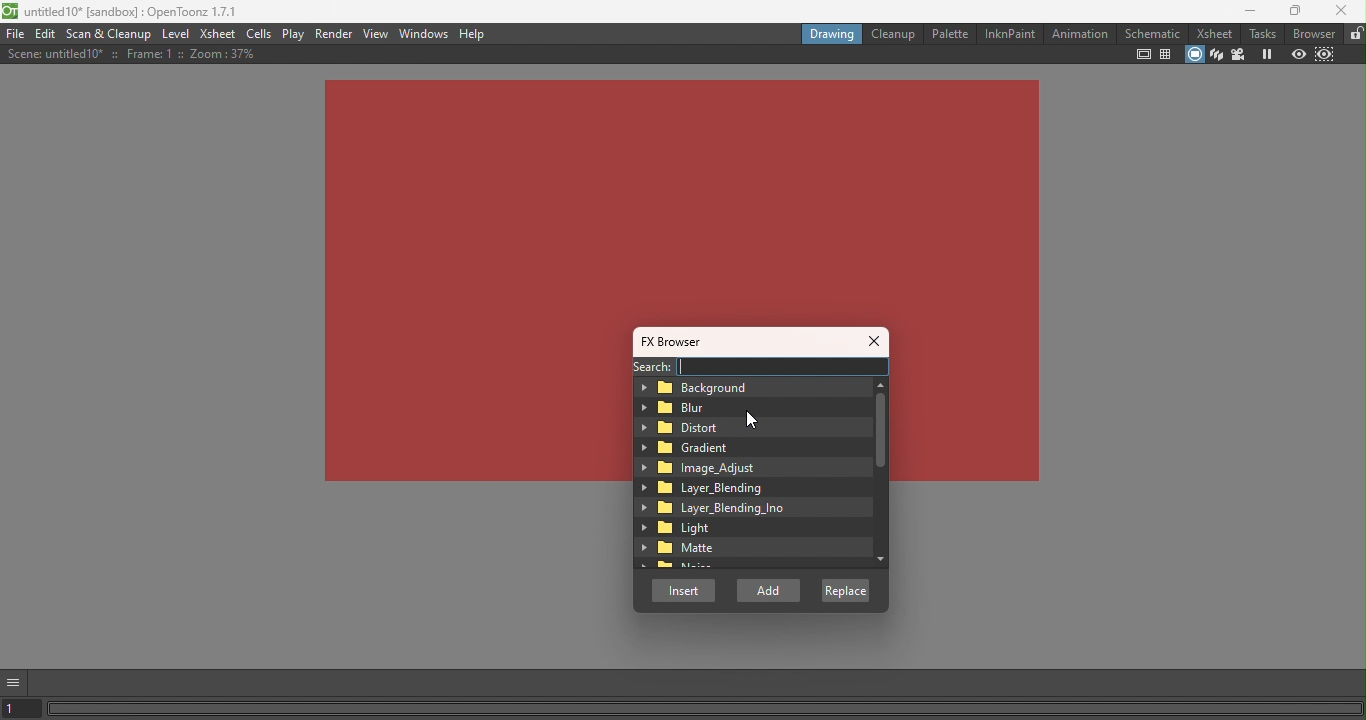 This screenshot has width=1366, height=720. I want to click on Layer_Blending_Ino, so click(716, 510).